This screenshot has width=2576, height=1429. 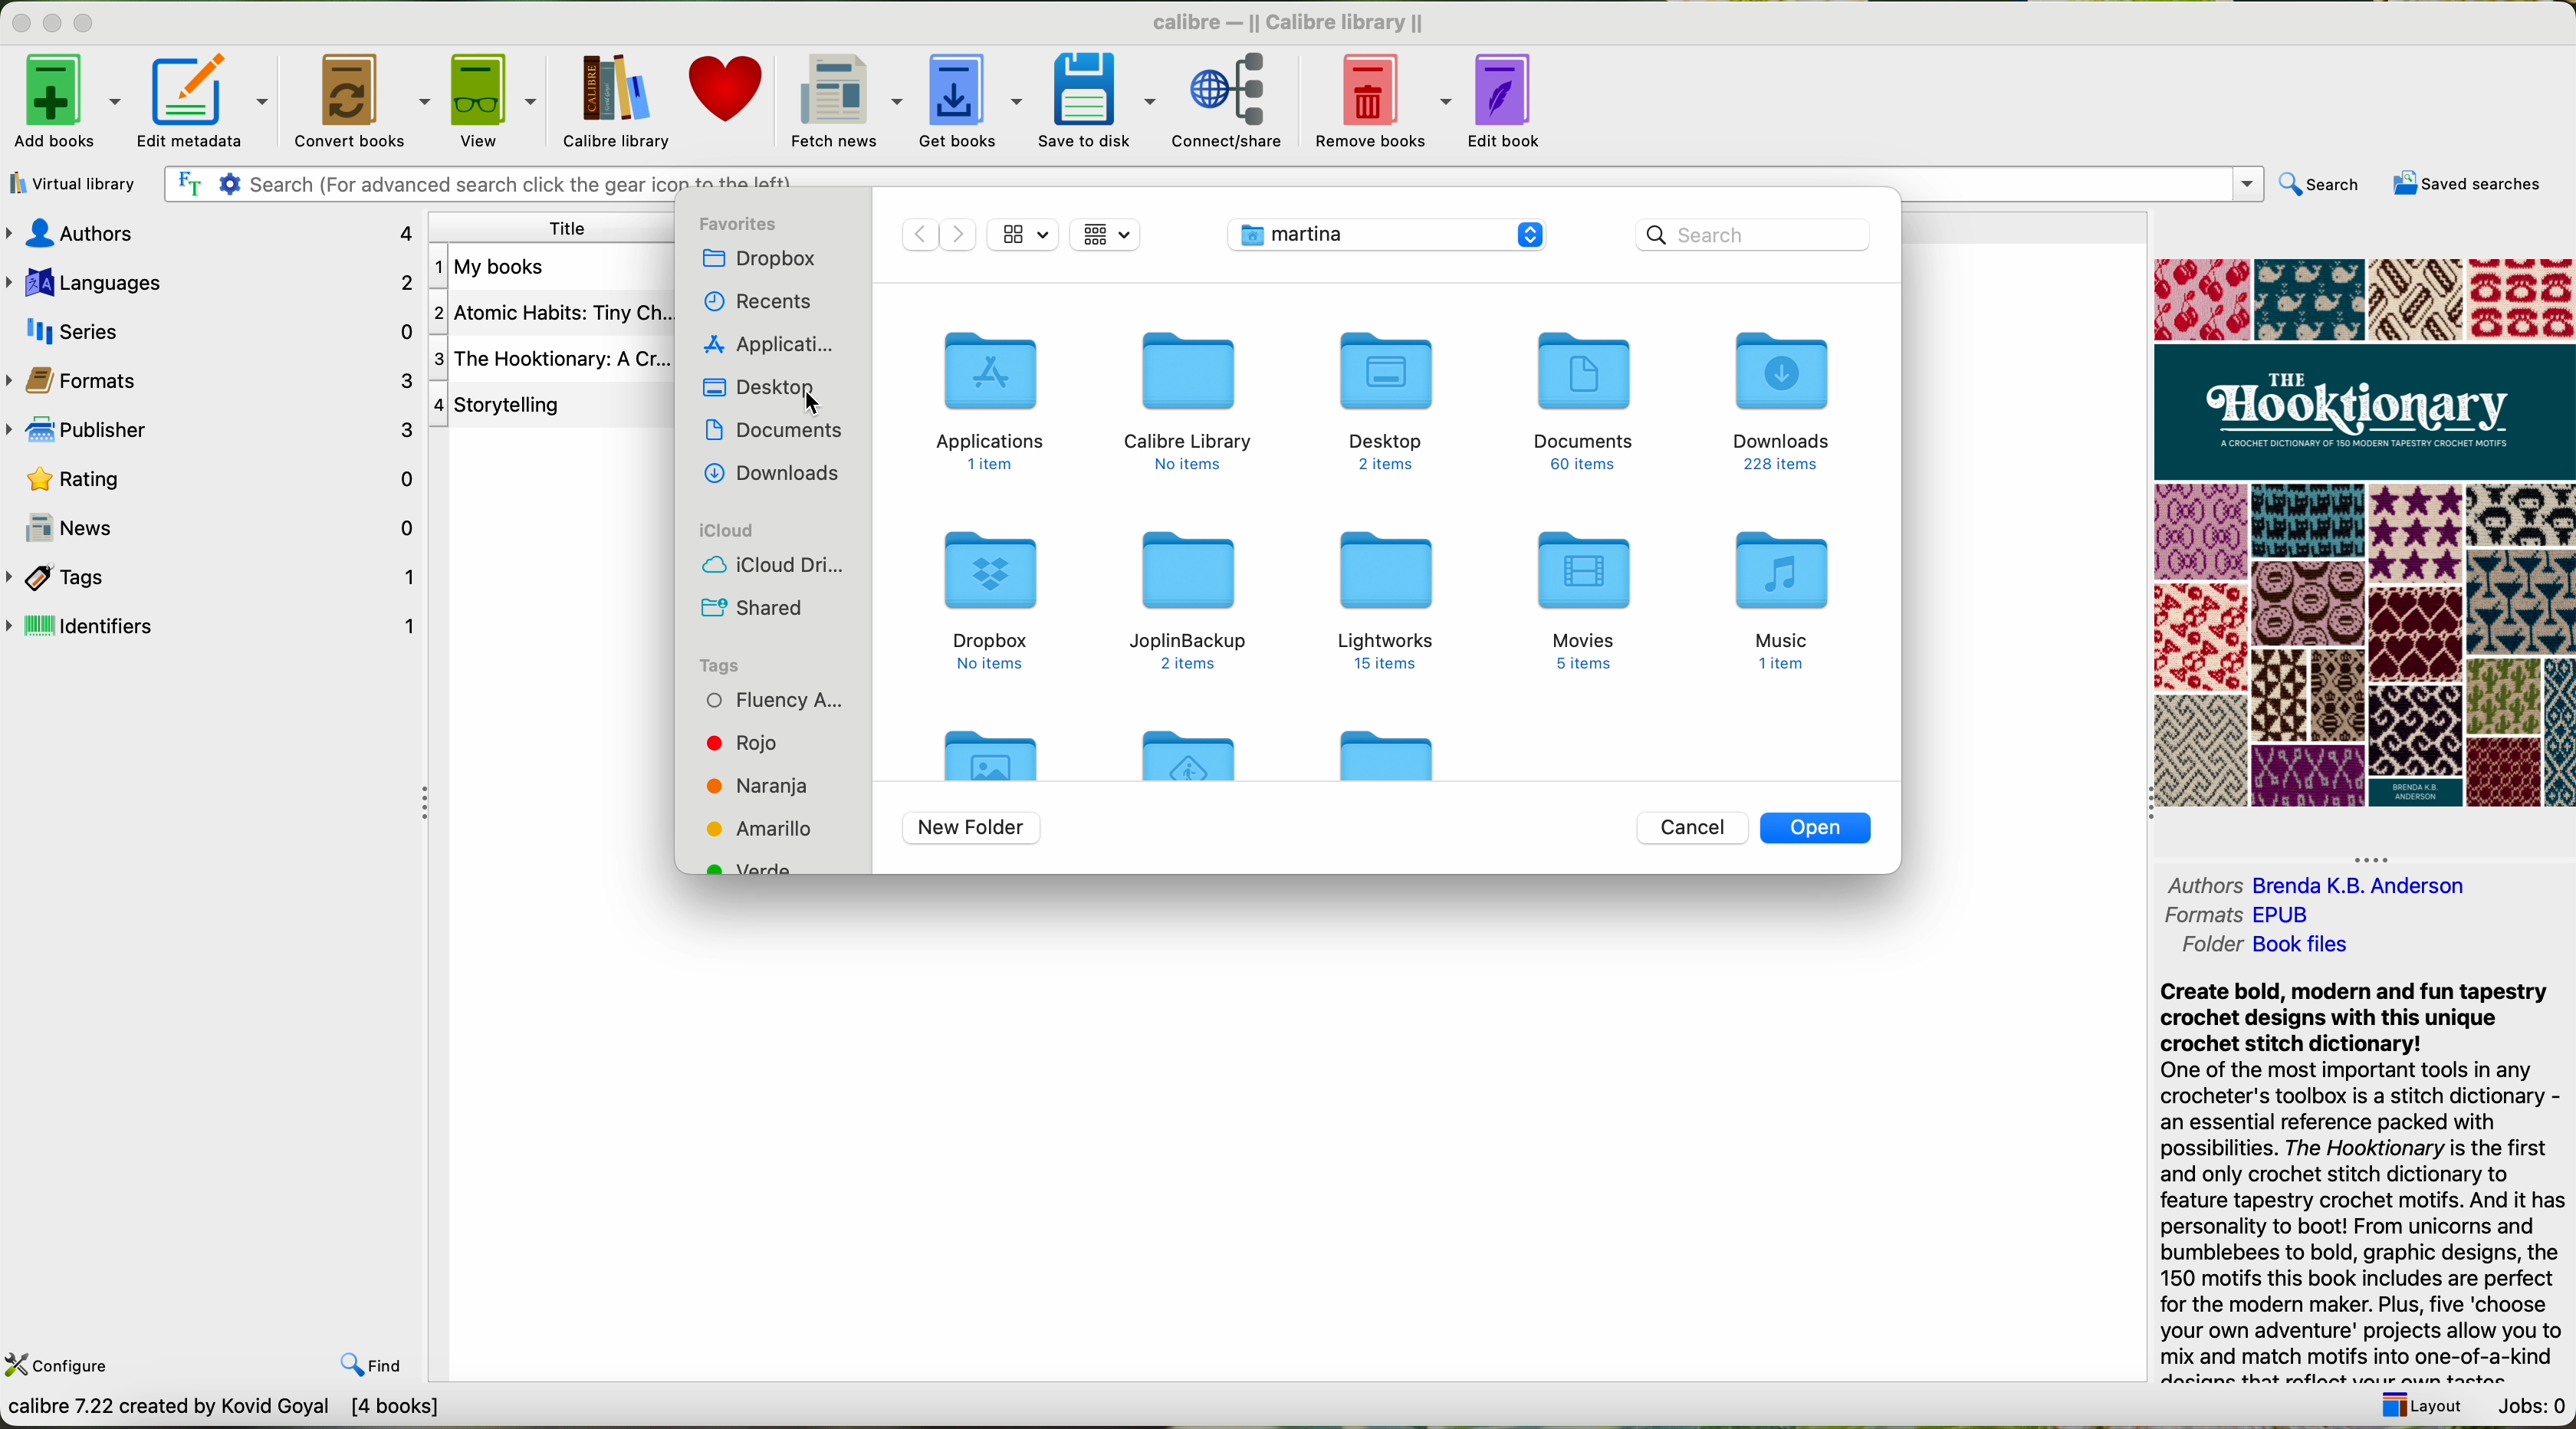 I want to click on donate, so click(x=729, y=88).